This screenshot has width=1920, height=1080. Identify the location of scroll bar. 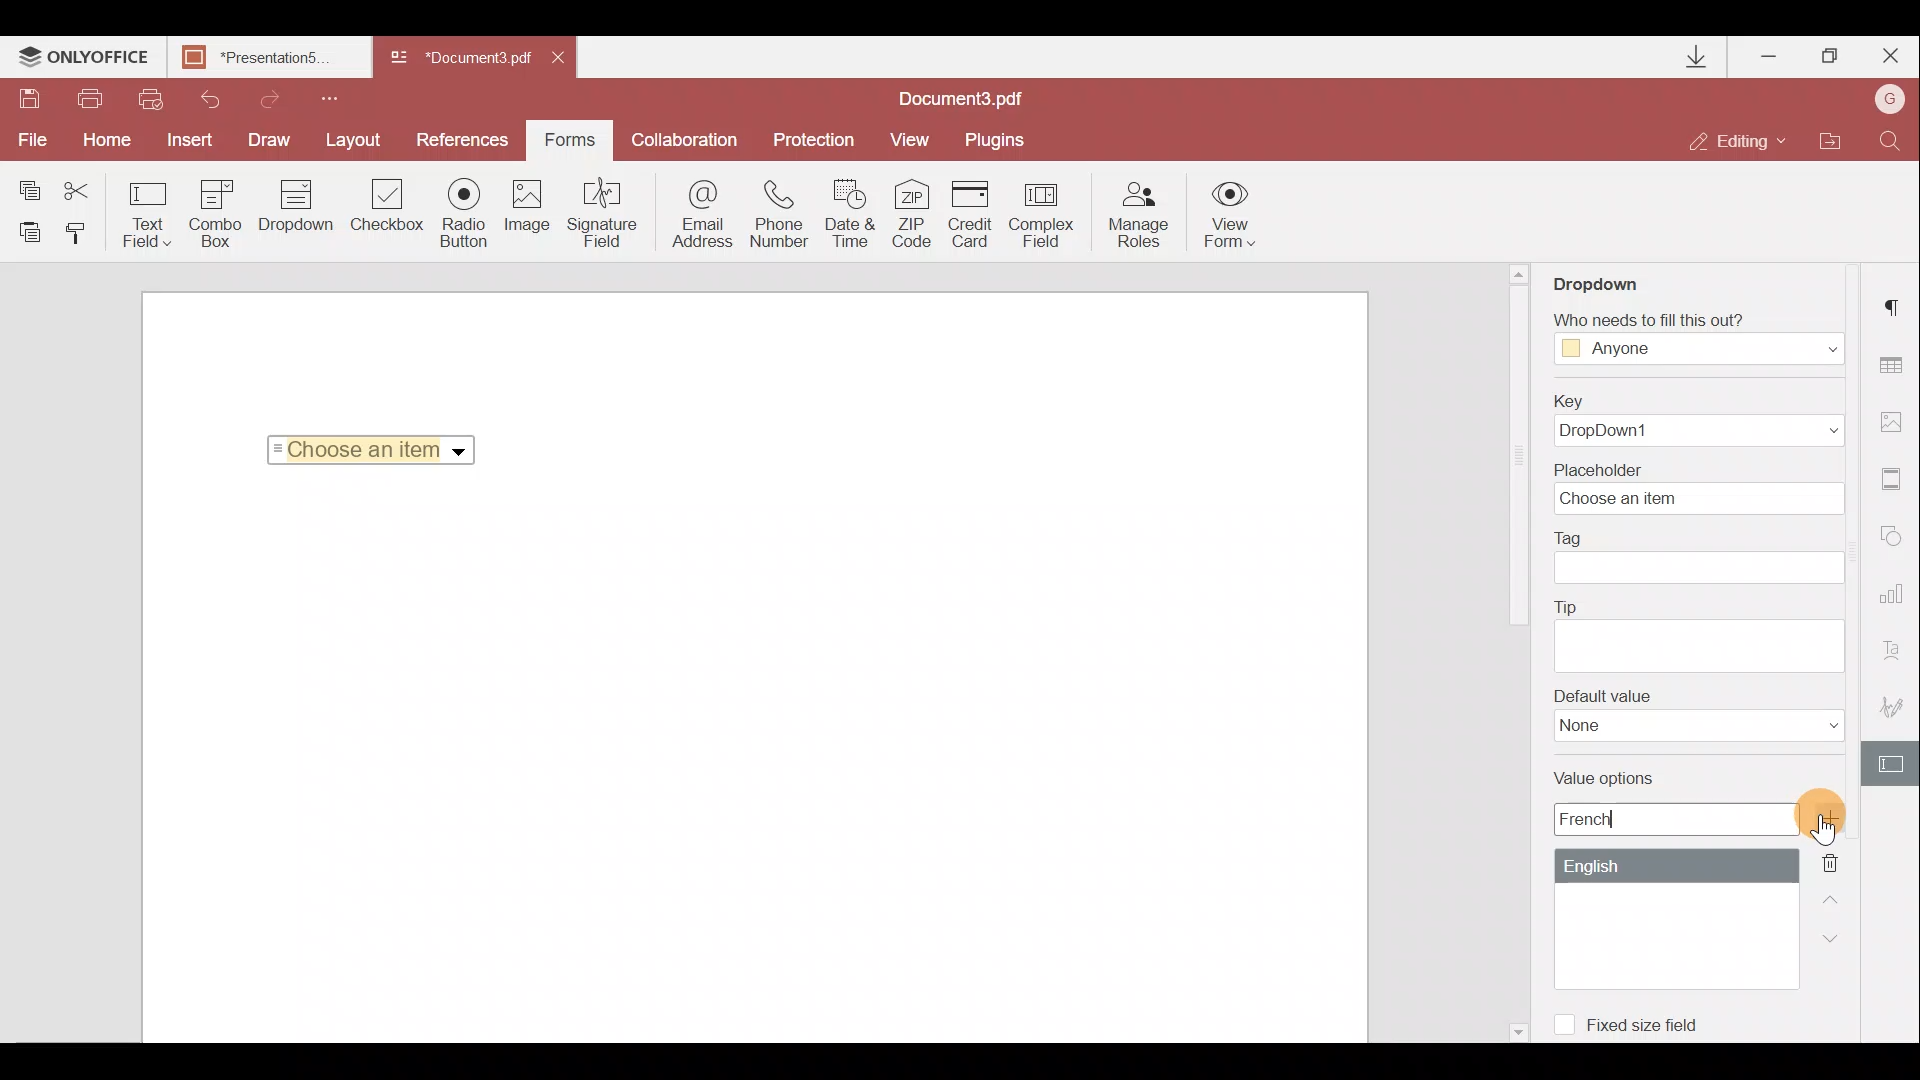
(1516, 459).